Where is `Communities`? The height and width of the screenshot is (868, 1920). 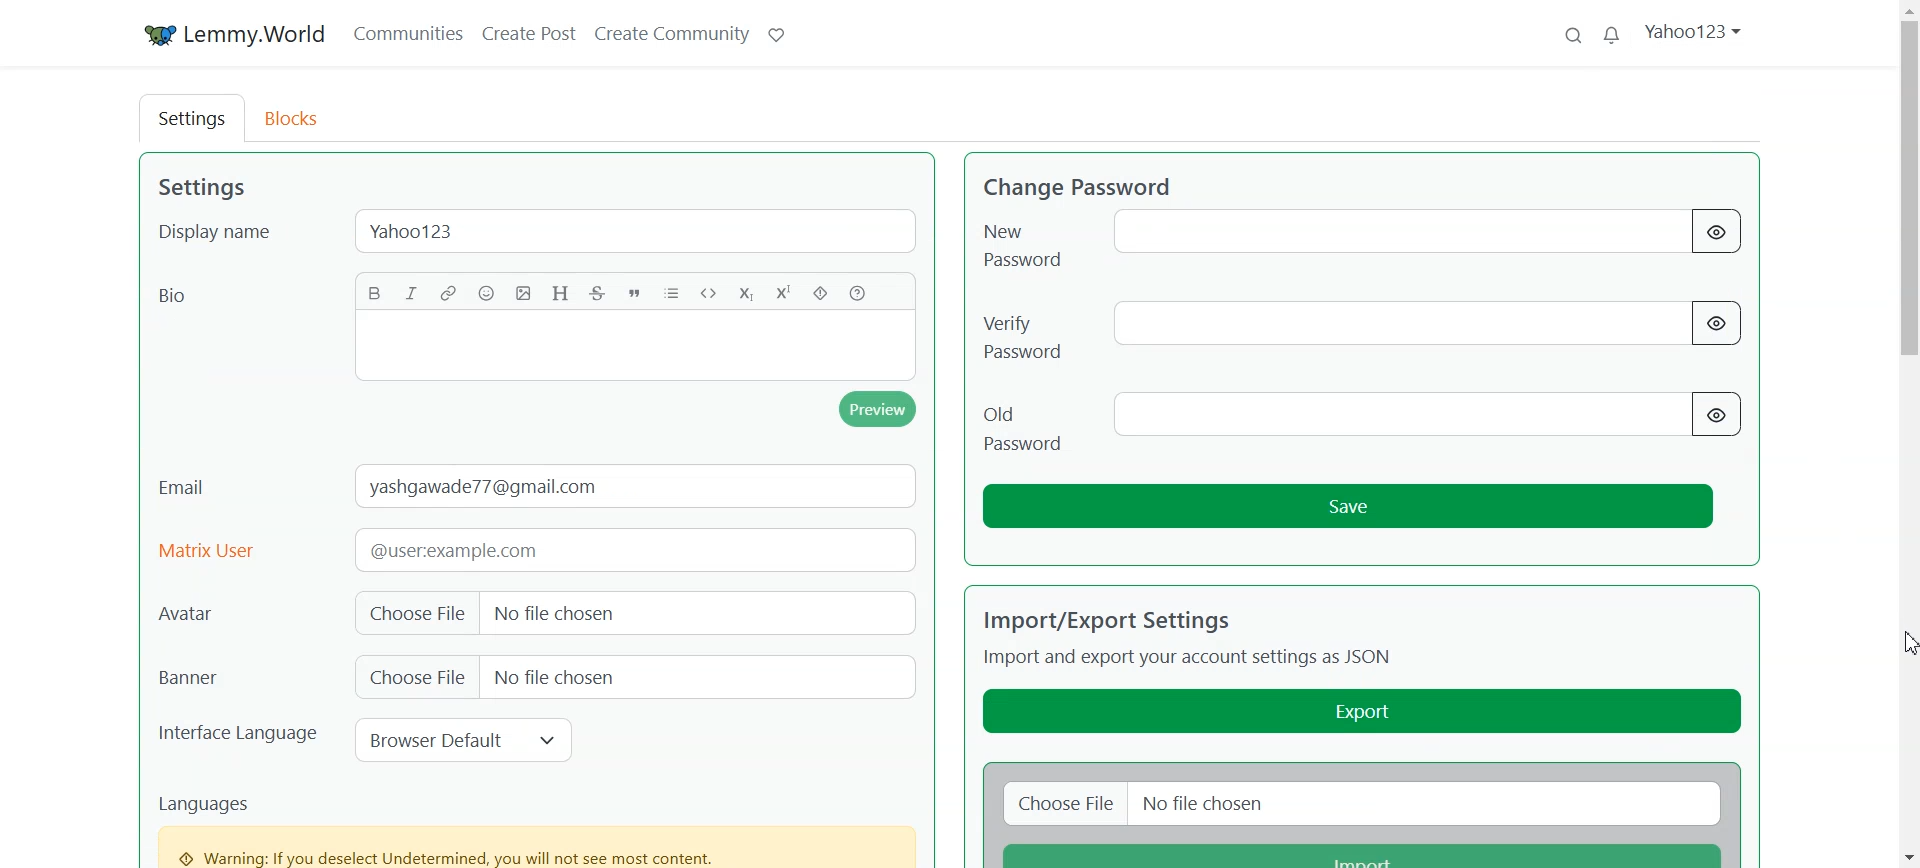
Communities is located at coordinates (407, 32).